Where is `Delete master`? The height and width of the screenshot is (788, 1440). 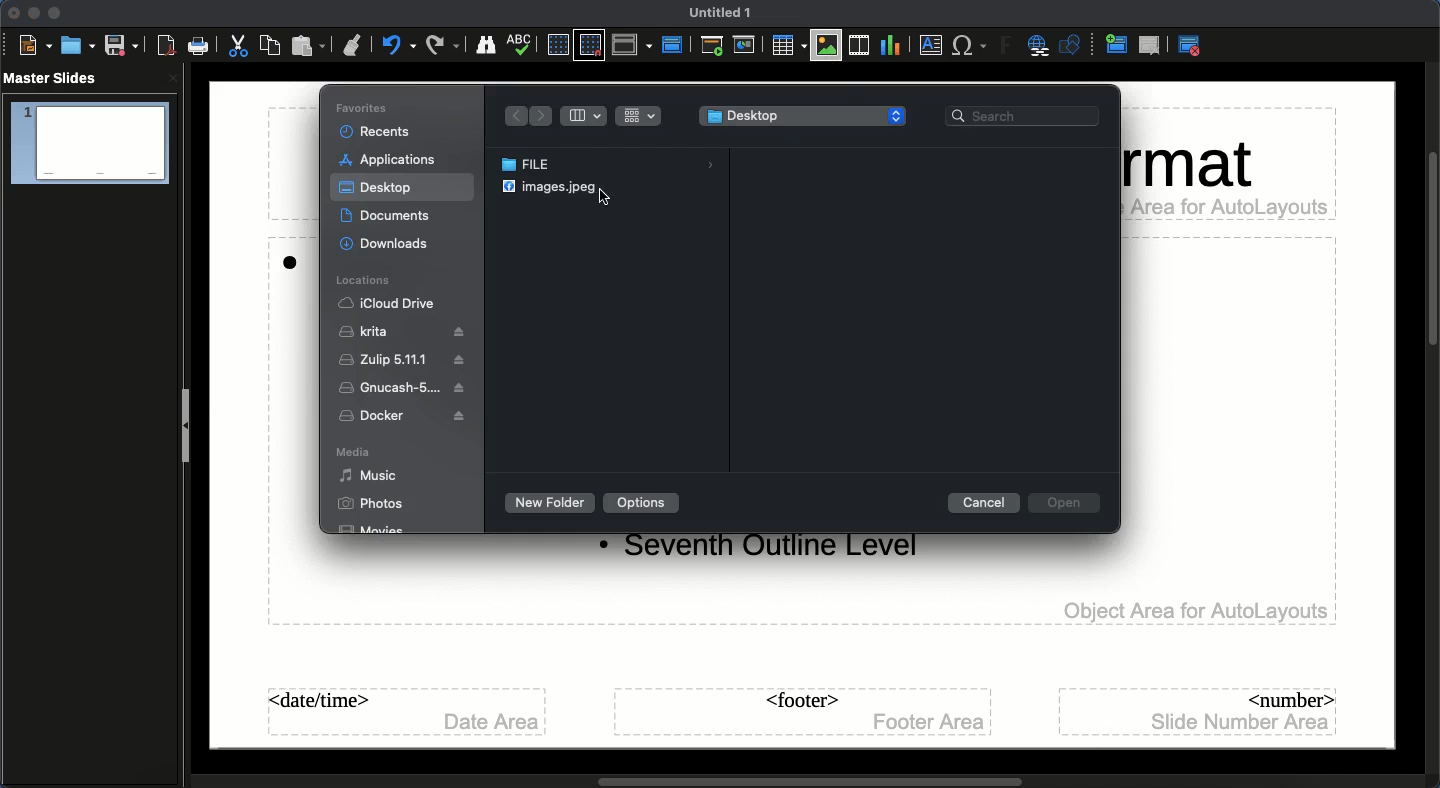 Delete master is located at coordinates (1153, 46).